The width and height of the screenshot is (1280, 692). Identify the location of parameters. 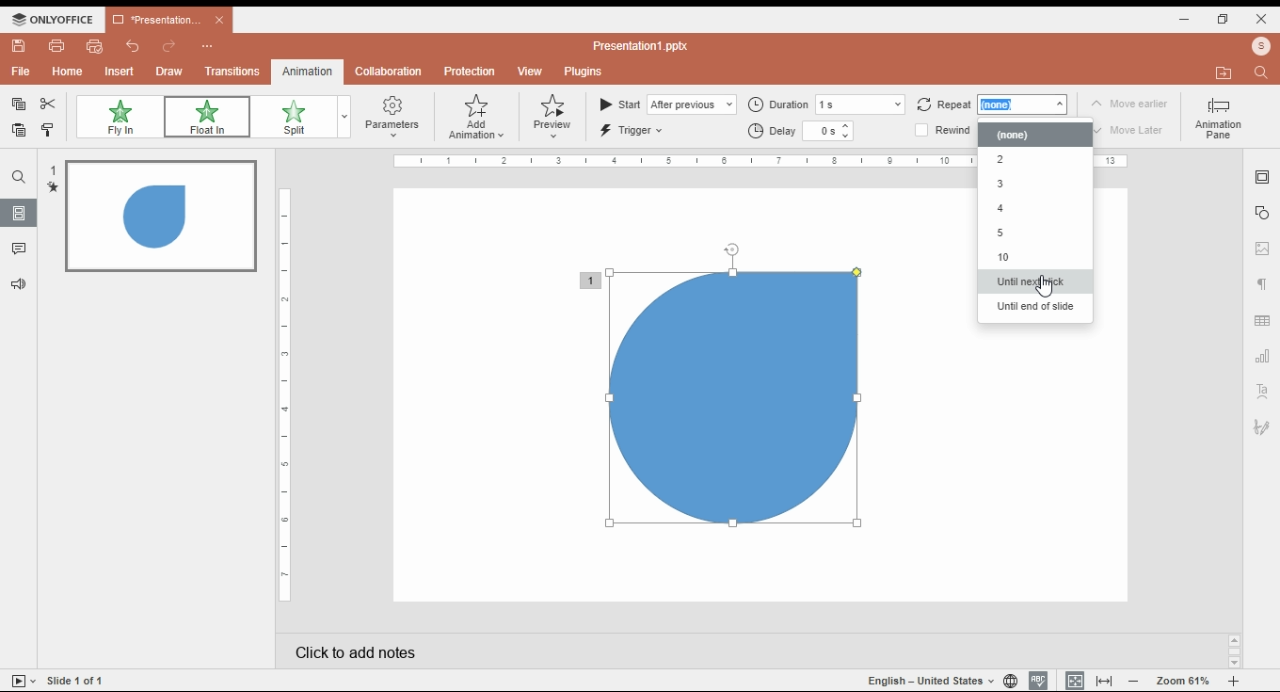
(390, 116).